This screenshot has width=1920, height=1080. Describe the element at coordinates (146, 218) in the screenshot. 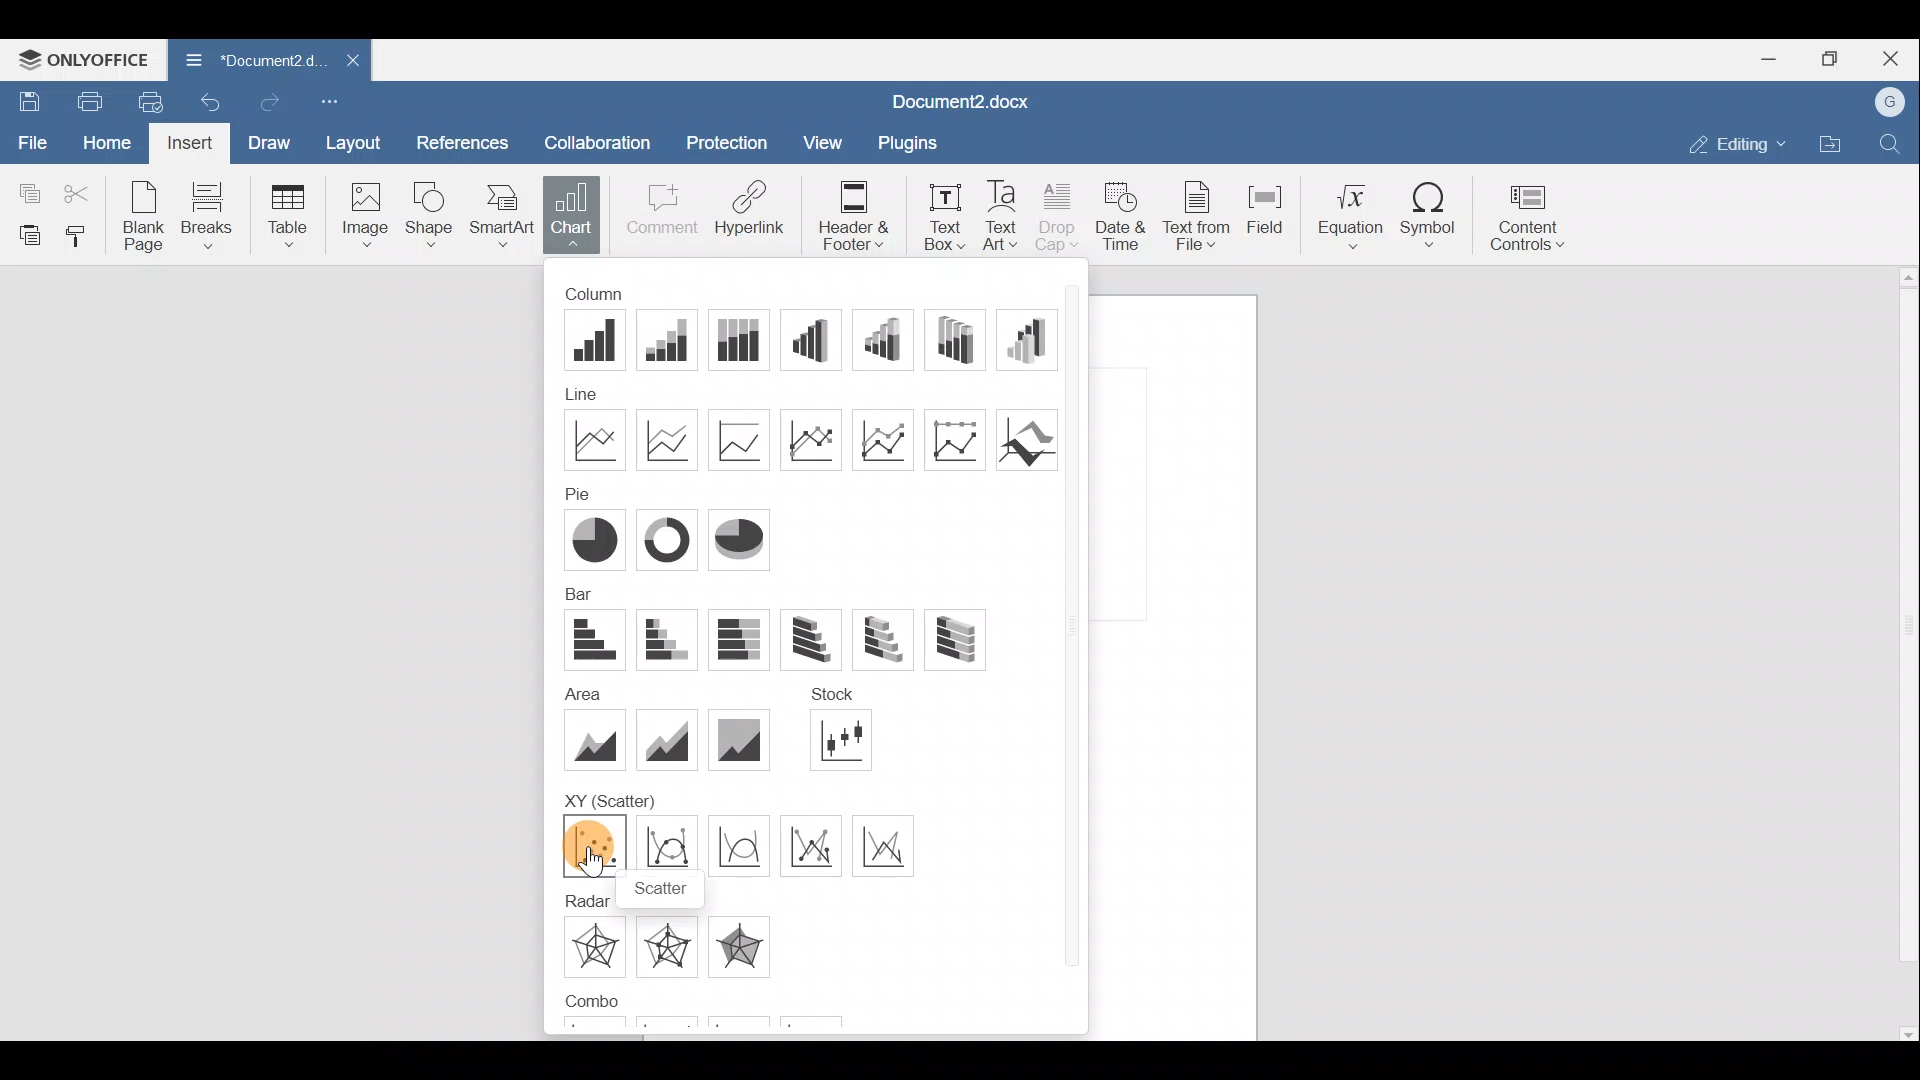

I see `Blank page` at that location.